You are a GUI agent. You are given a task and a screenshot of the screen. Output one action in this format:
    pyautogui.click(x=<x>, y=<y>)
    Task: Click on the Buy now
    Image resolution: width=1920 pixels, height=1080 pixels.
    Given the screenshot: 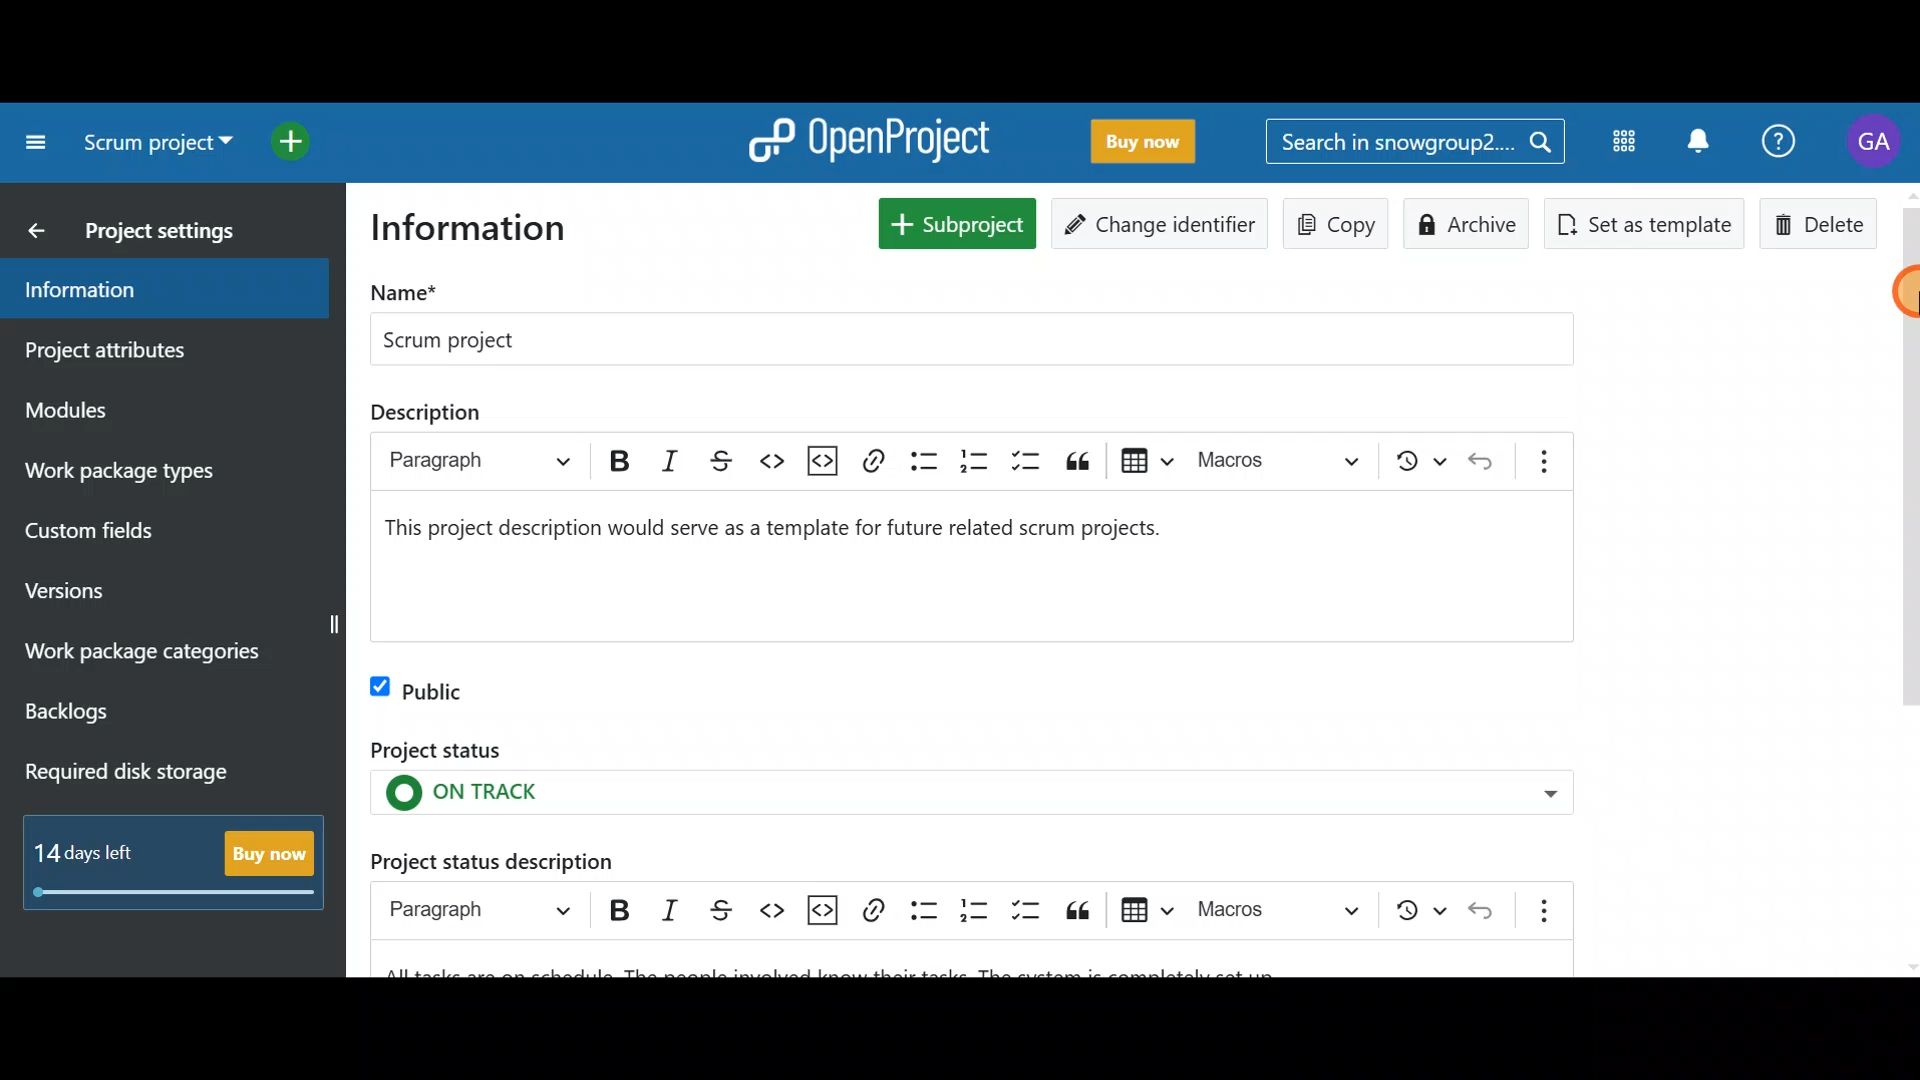 What is the action you would take?
    pyautogui.click(x=1157, y=143)
    